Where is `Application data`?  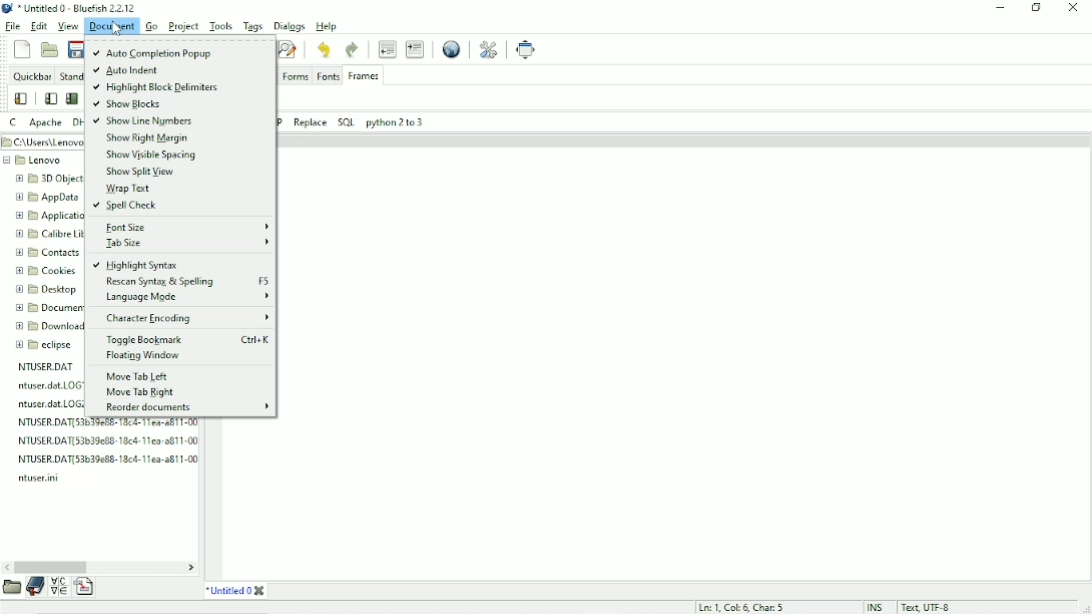
Application data is located at coordinates (49, 217).